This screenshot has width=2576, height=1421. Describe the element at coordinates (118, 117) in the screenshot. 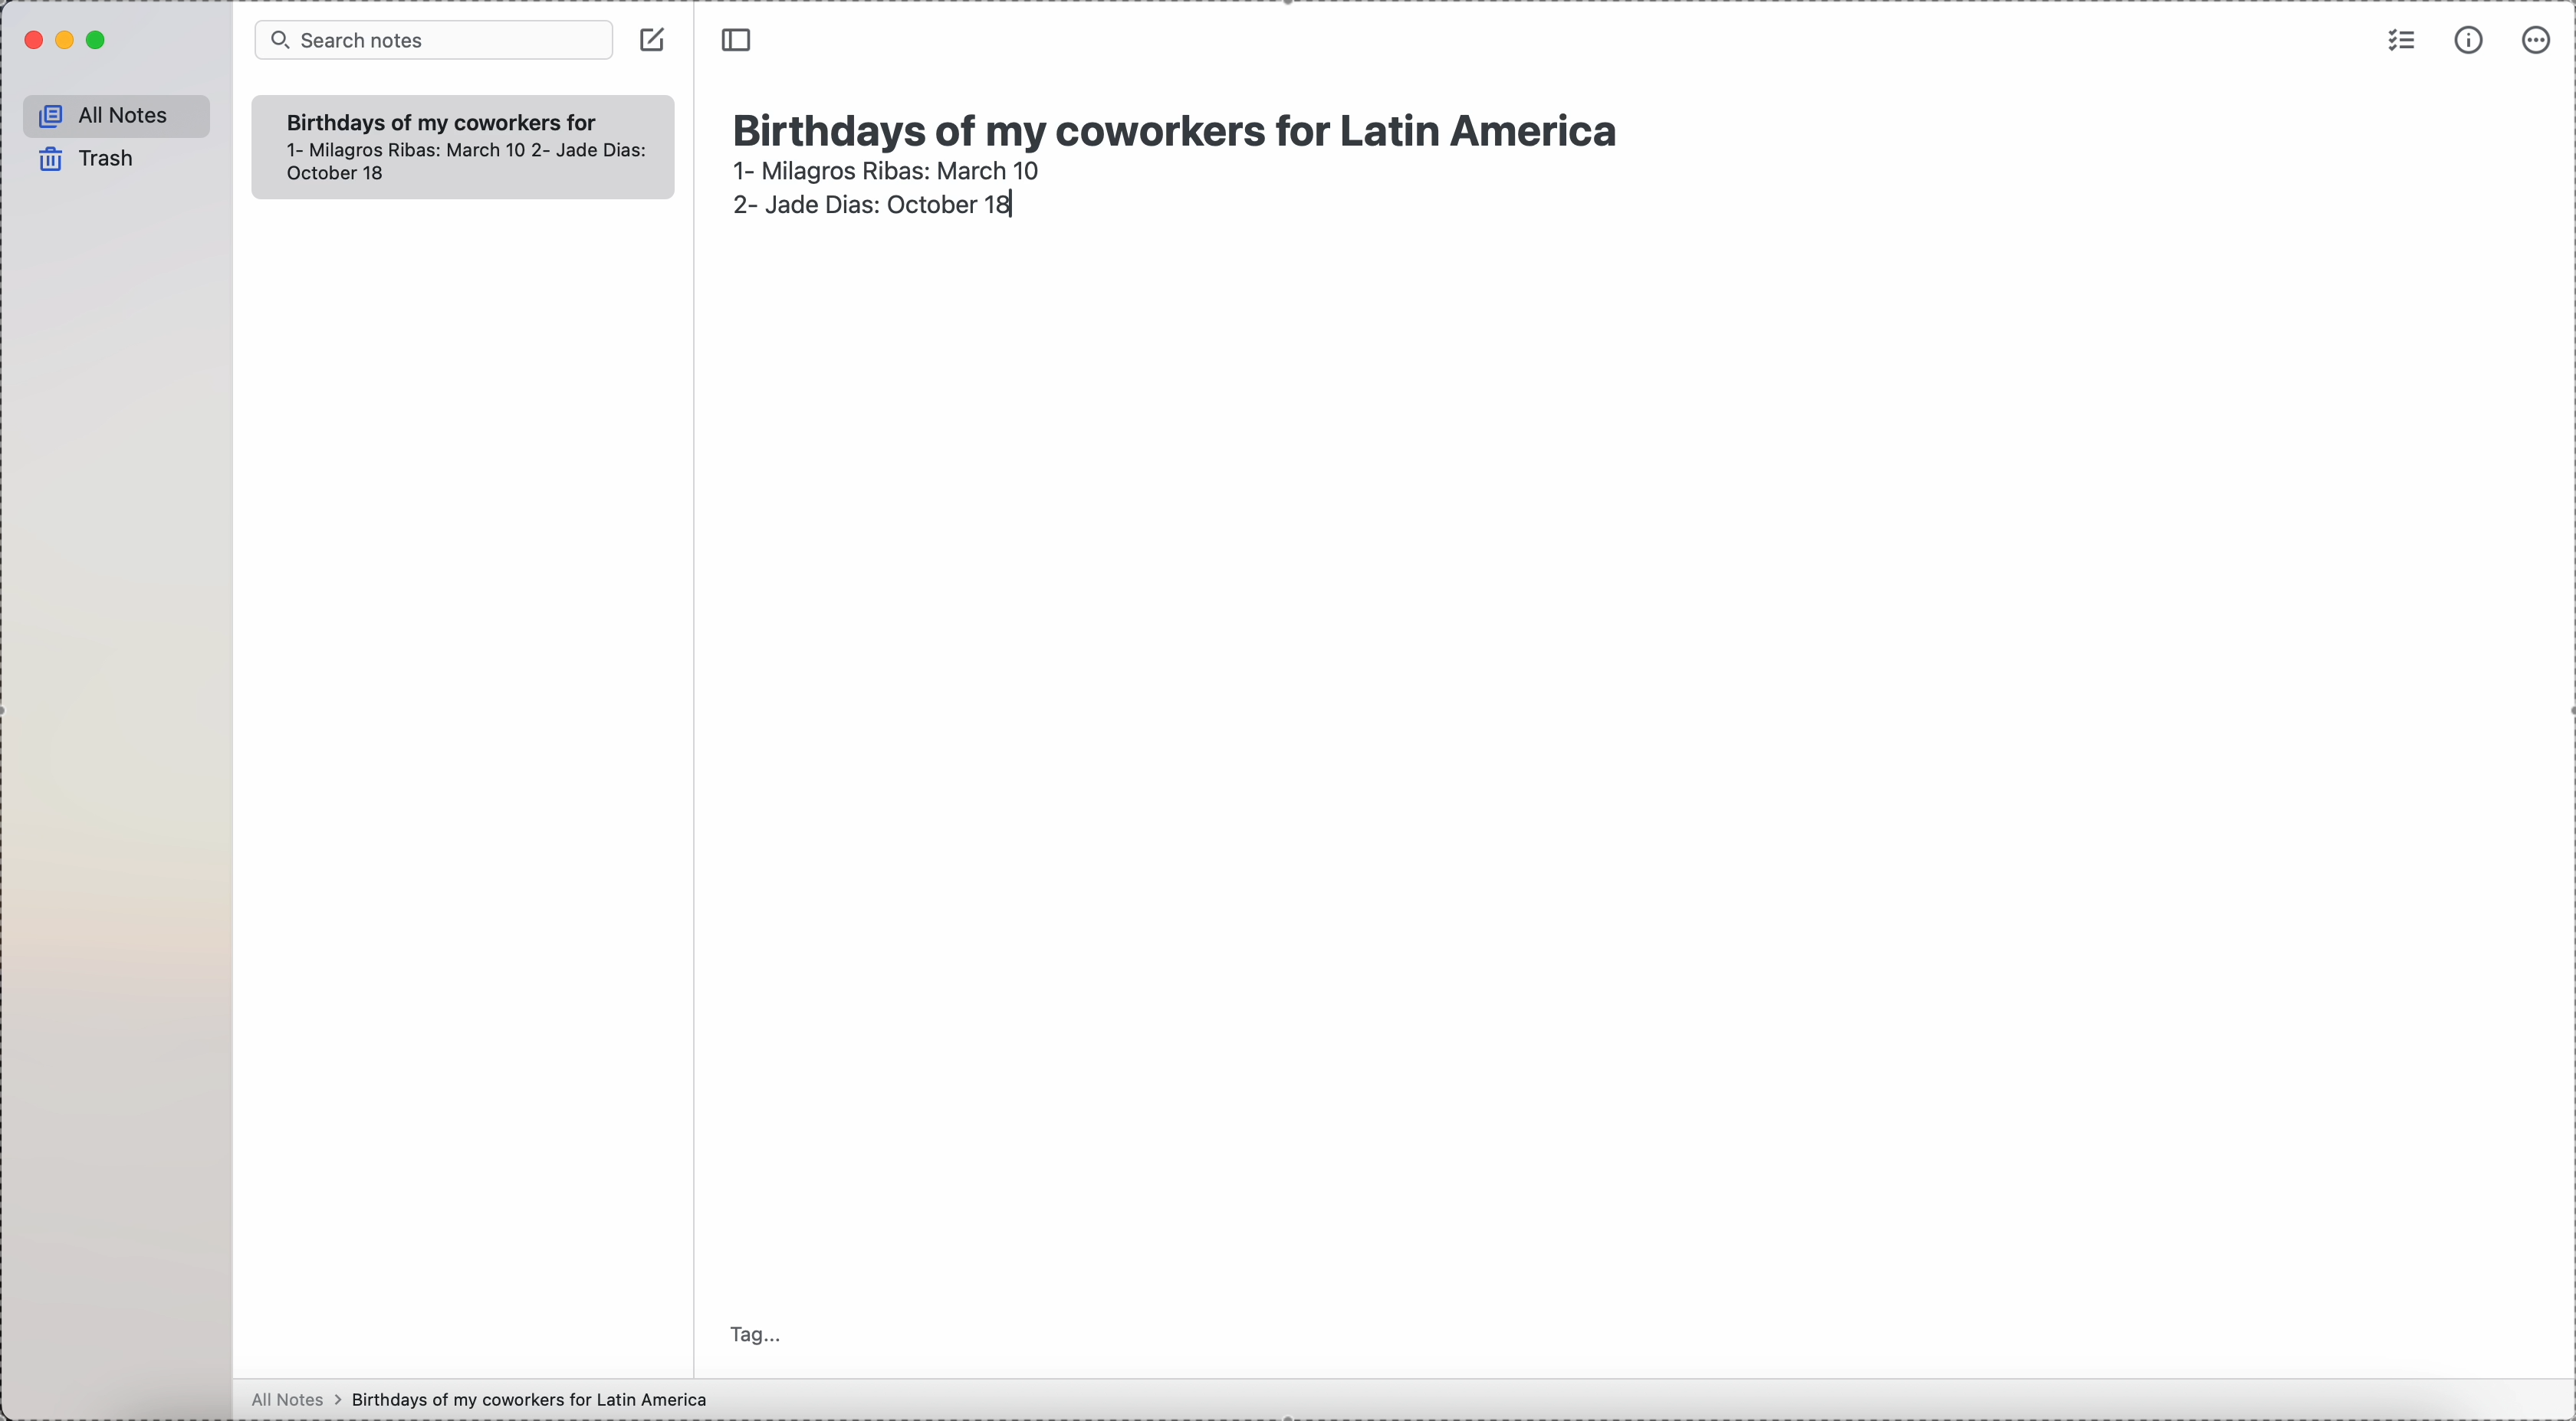

I see `all notes` at that location.